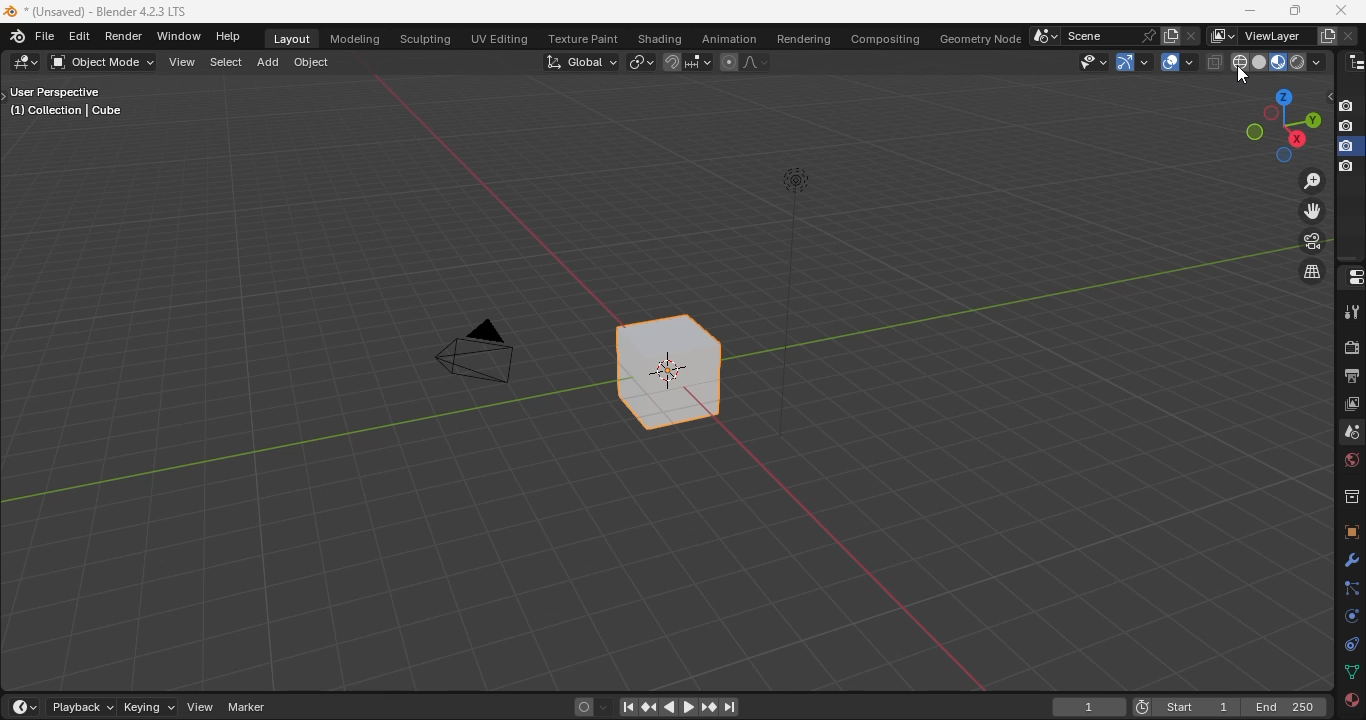 The width and height of the screenshot is (1366, 720). I want to click on material preview display, so click(1280, 62).